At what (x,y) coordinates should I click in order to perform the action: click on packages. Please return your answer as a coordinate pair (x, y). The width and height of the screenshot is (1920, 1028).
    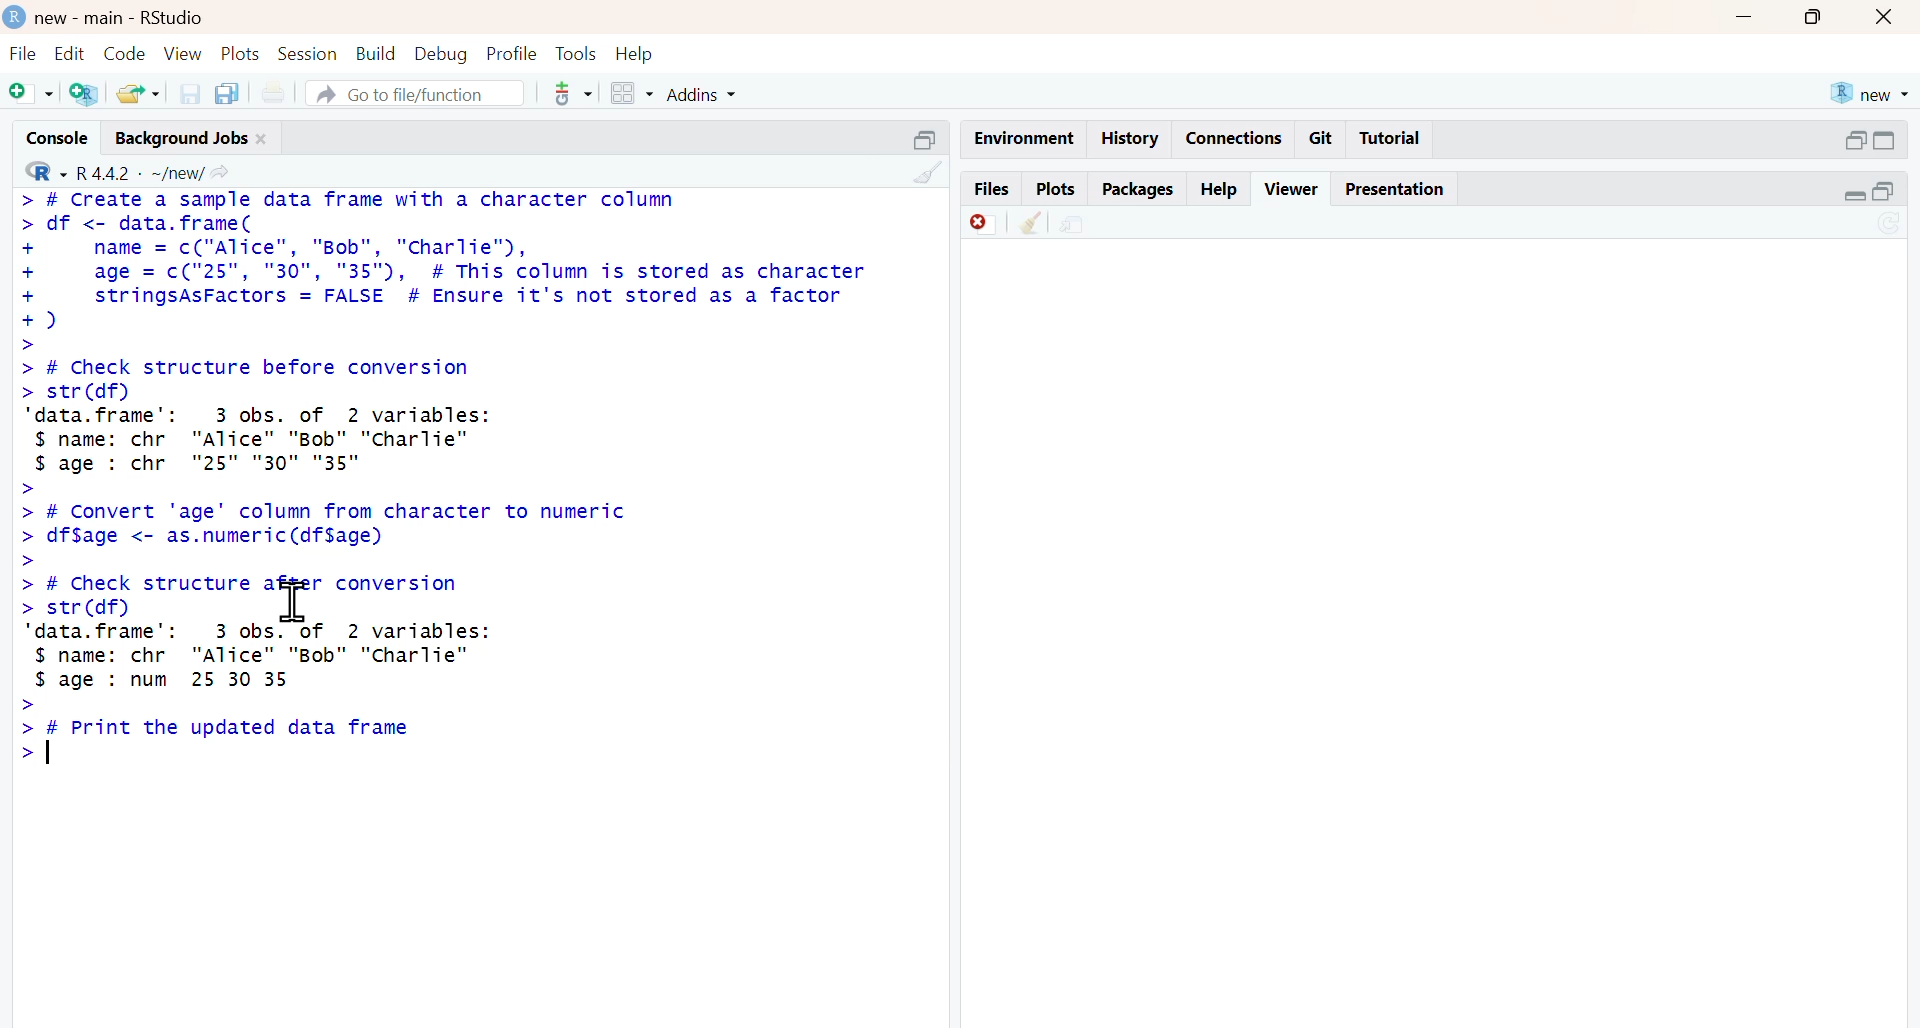
    Looking at the image, I should click on (1140, 191).